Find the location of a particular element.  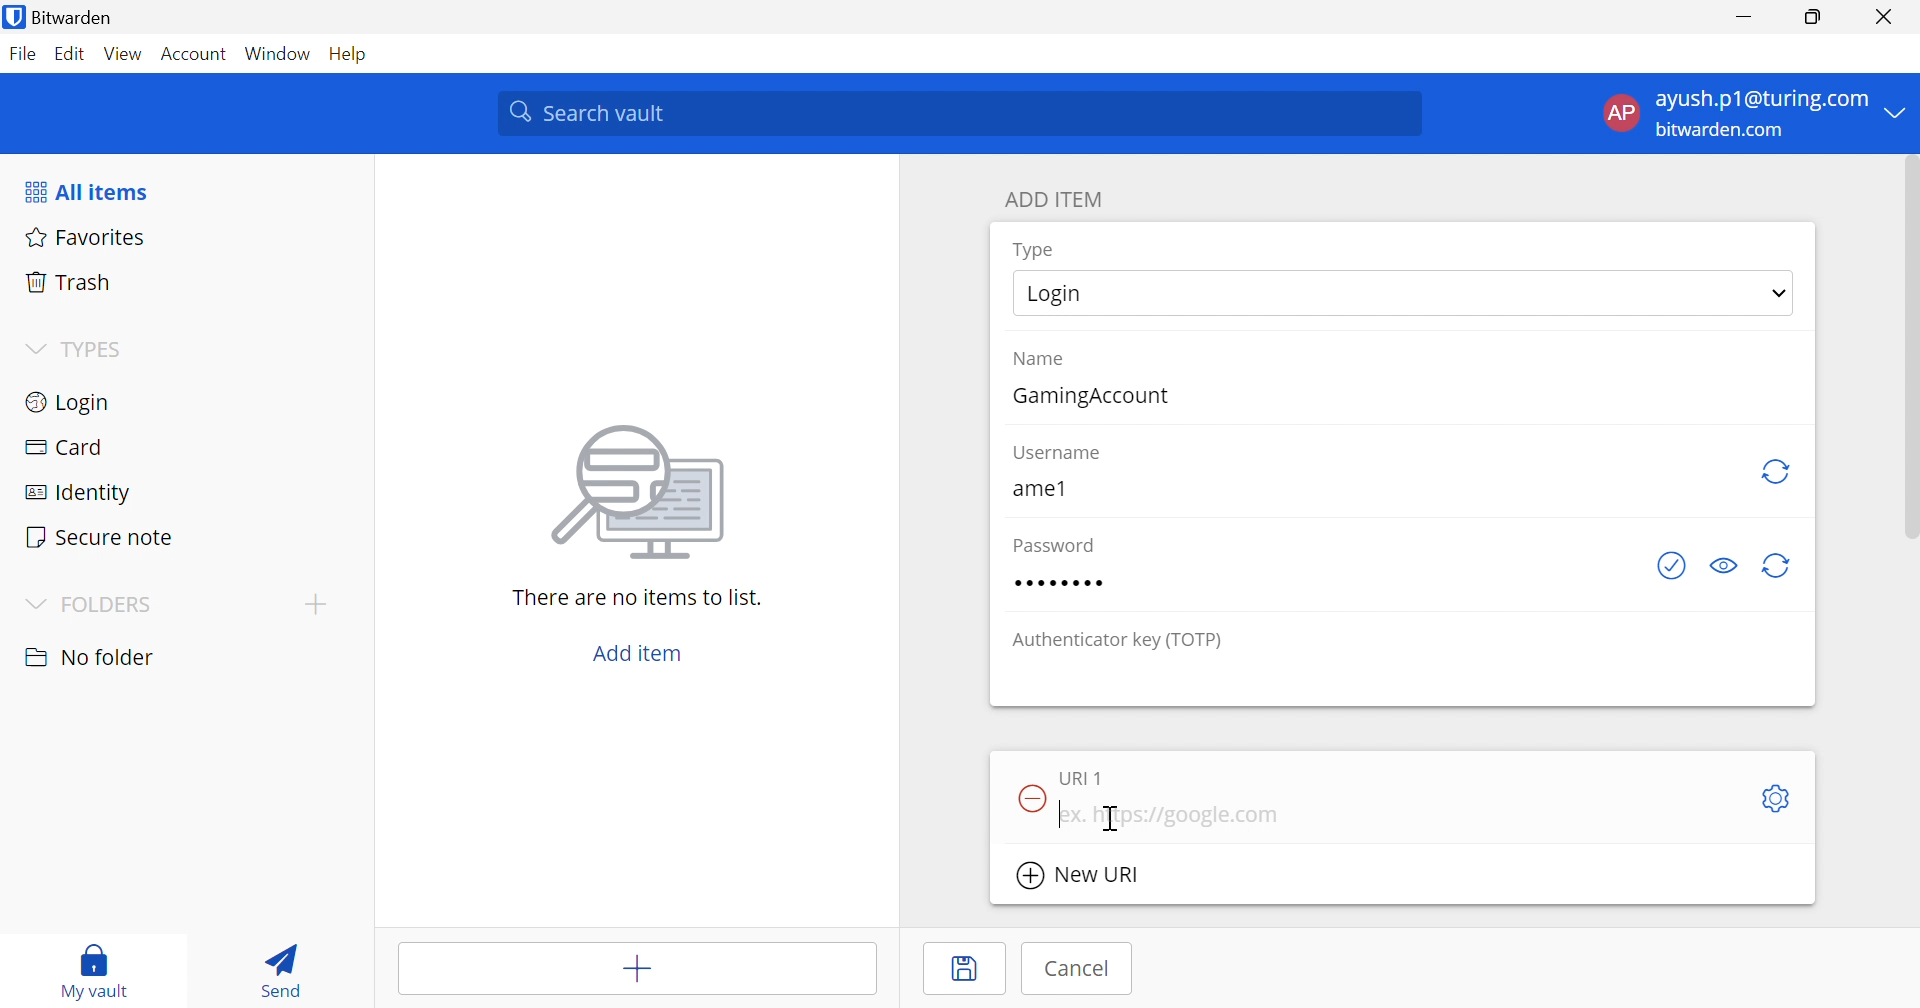

bitwarden.com is located at coordinates (1721, 131).